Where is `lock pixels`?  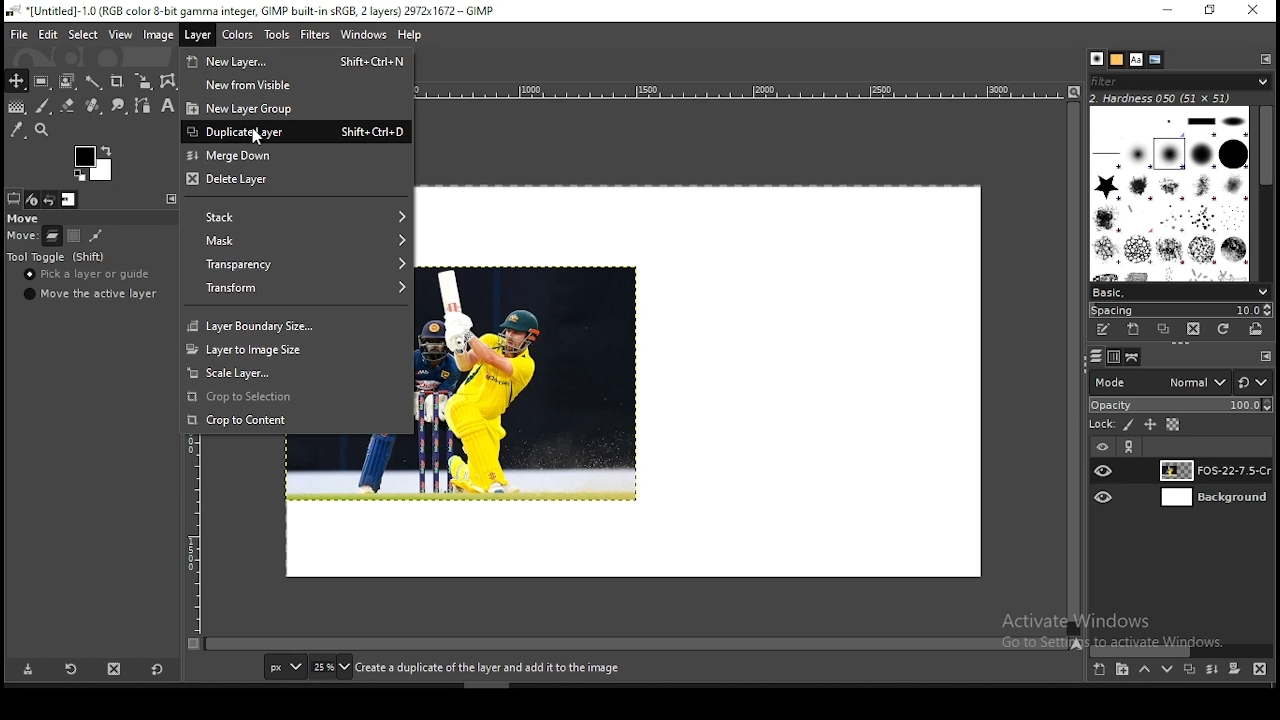 lock pixels is located at coordinates (1130, 427).